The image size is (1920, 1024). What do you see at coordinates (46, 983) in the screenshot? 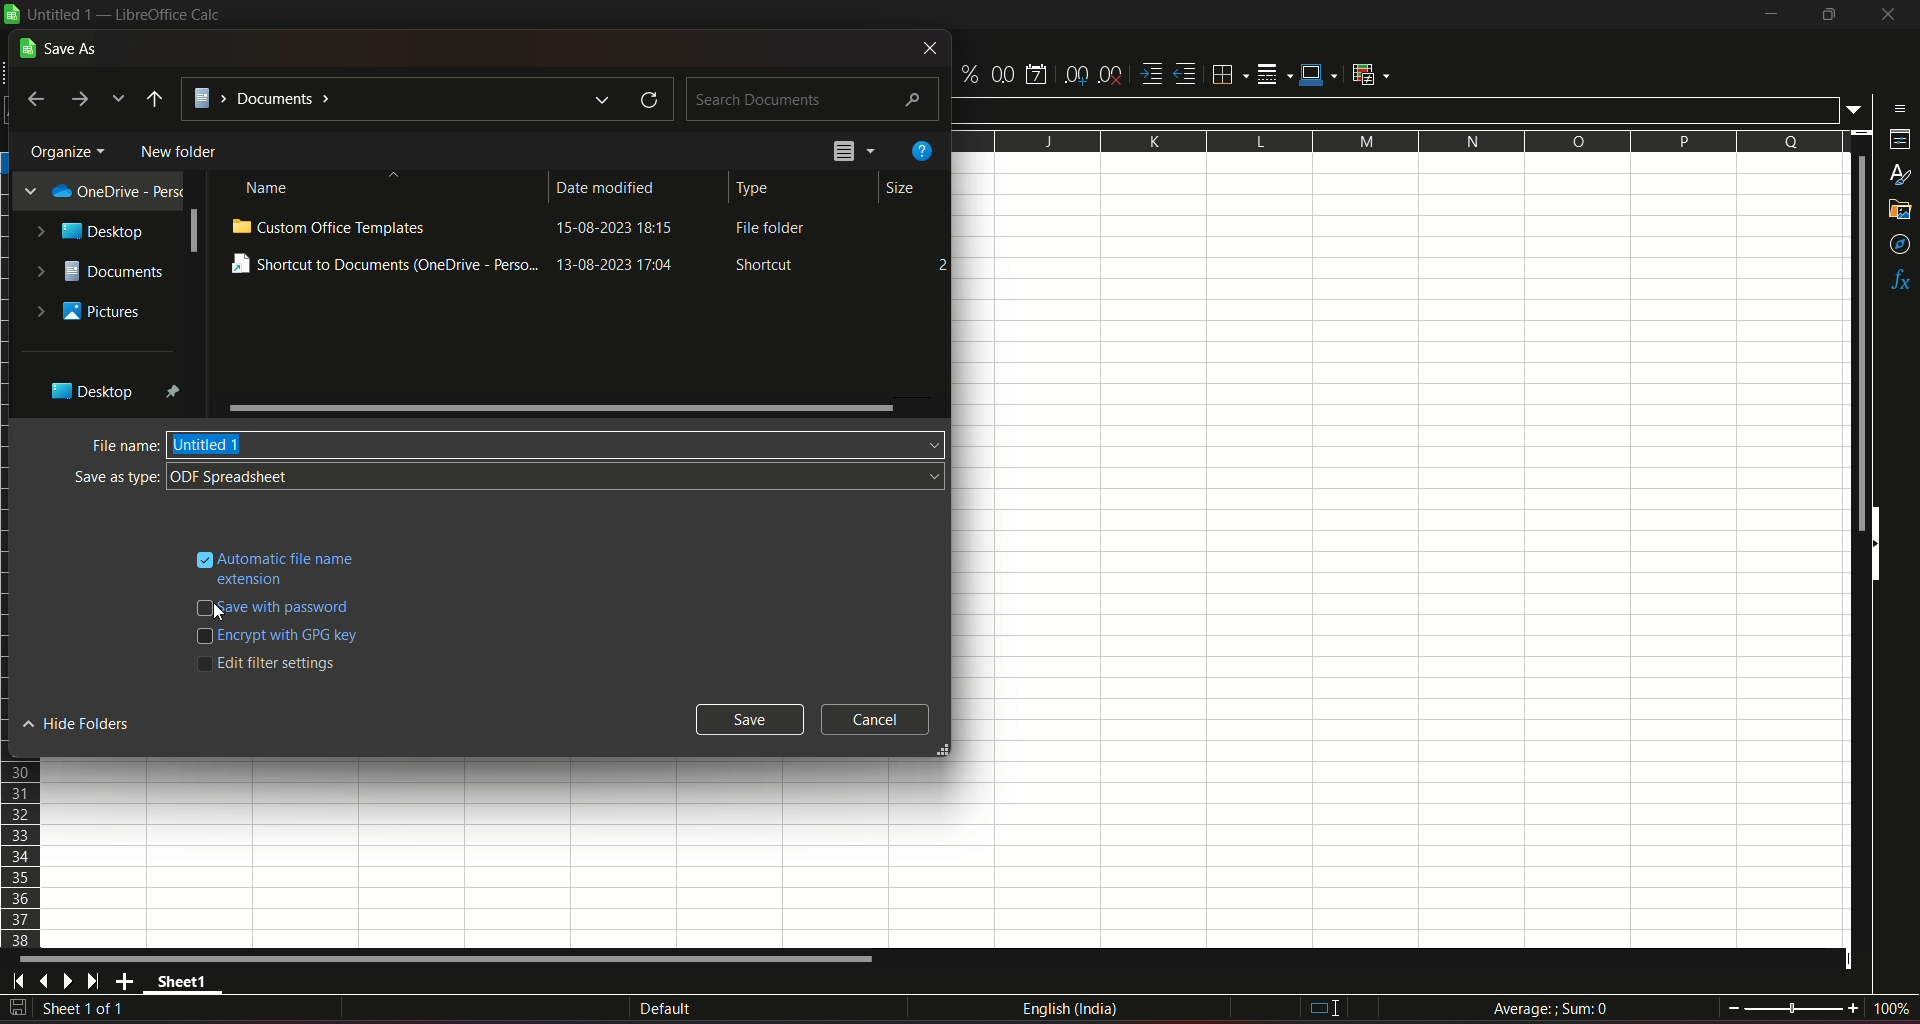
I see `previous sheet` at bounding box center [46, 983].